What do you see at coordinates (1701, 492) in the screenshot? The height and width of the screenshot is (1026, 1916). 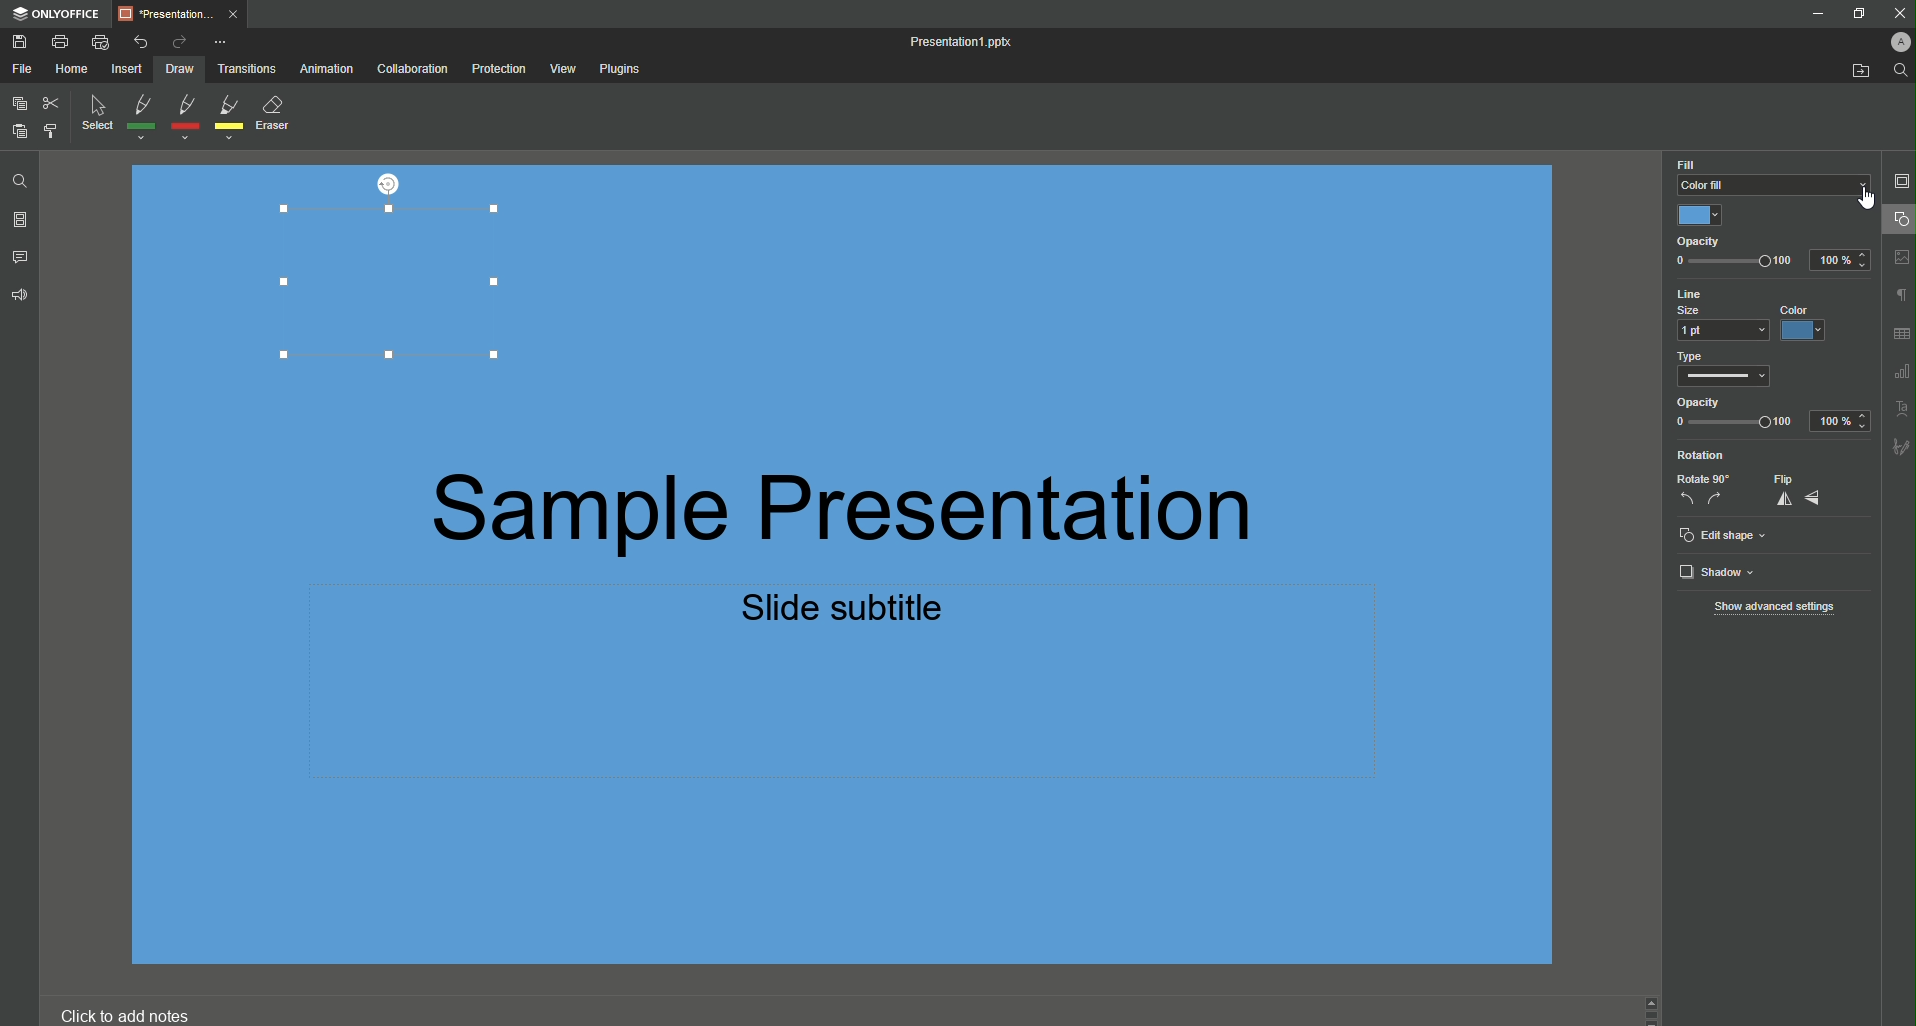 I see `Rotate 90 deg` at bounding box center [1701, 492].